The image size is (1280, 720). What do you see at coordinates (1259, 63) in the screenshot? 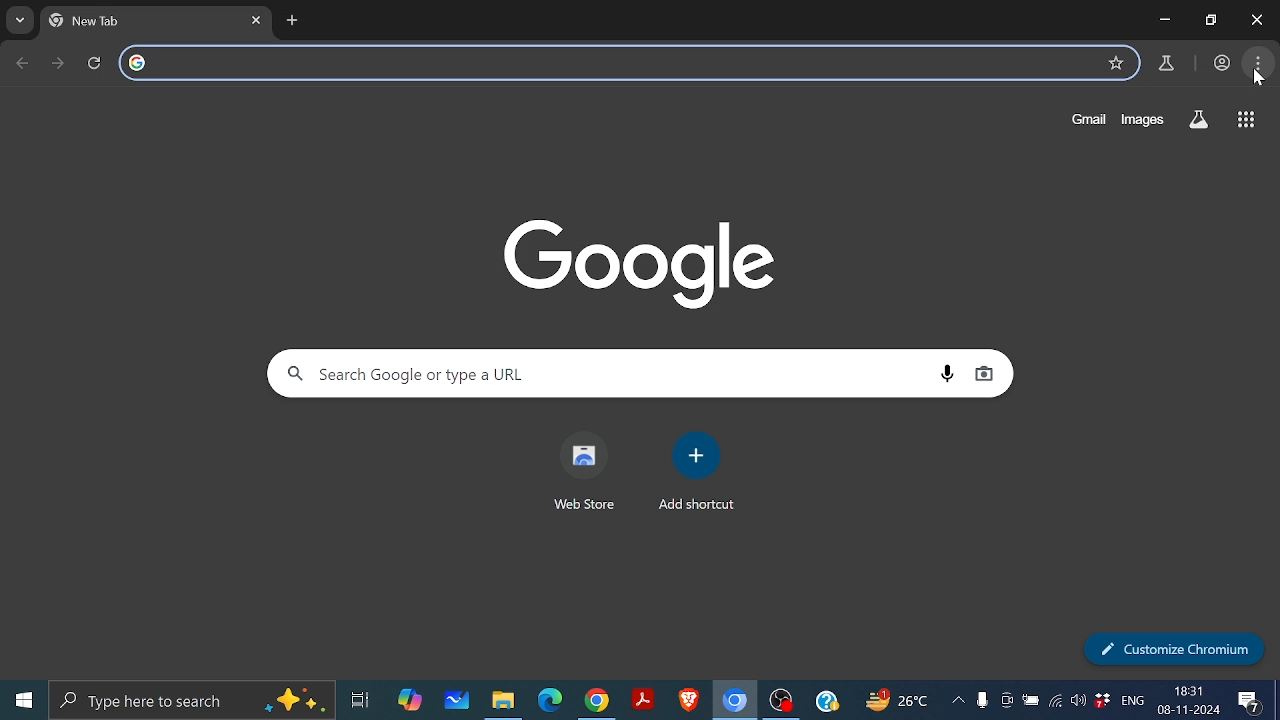
I see `Control and customize chromium` at bounding box center [1259, 63].